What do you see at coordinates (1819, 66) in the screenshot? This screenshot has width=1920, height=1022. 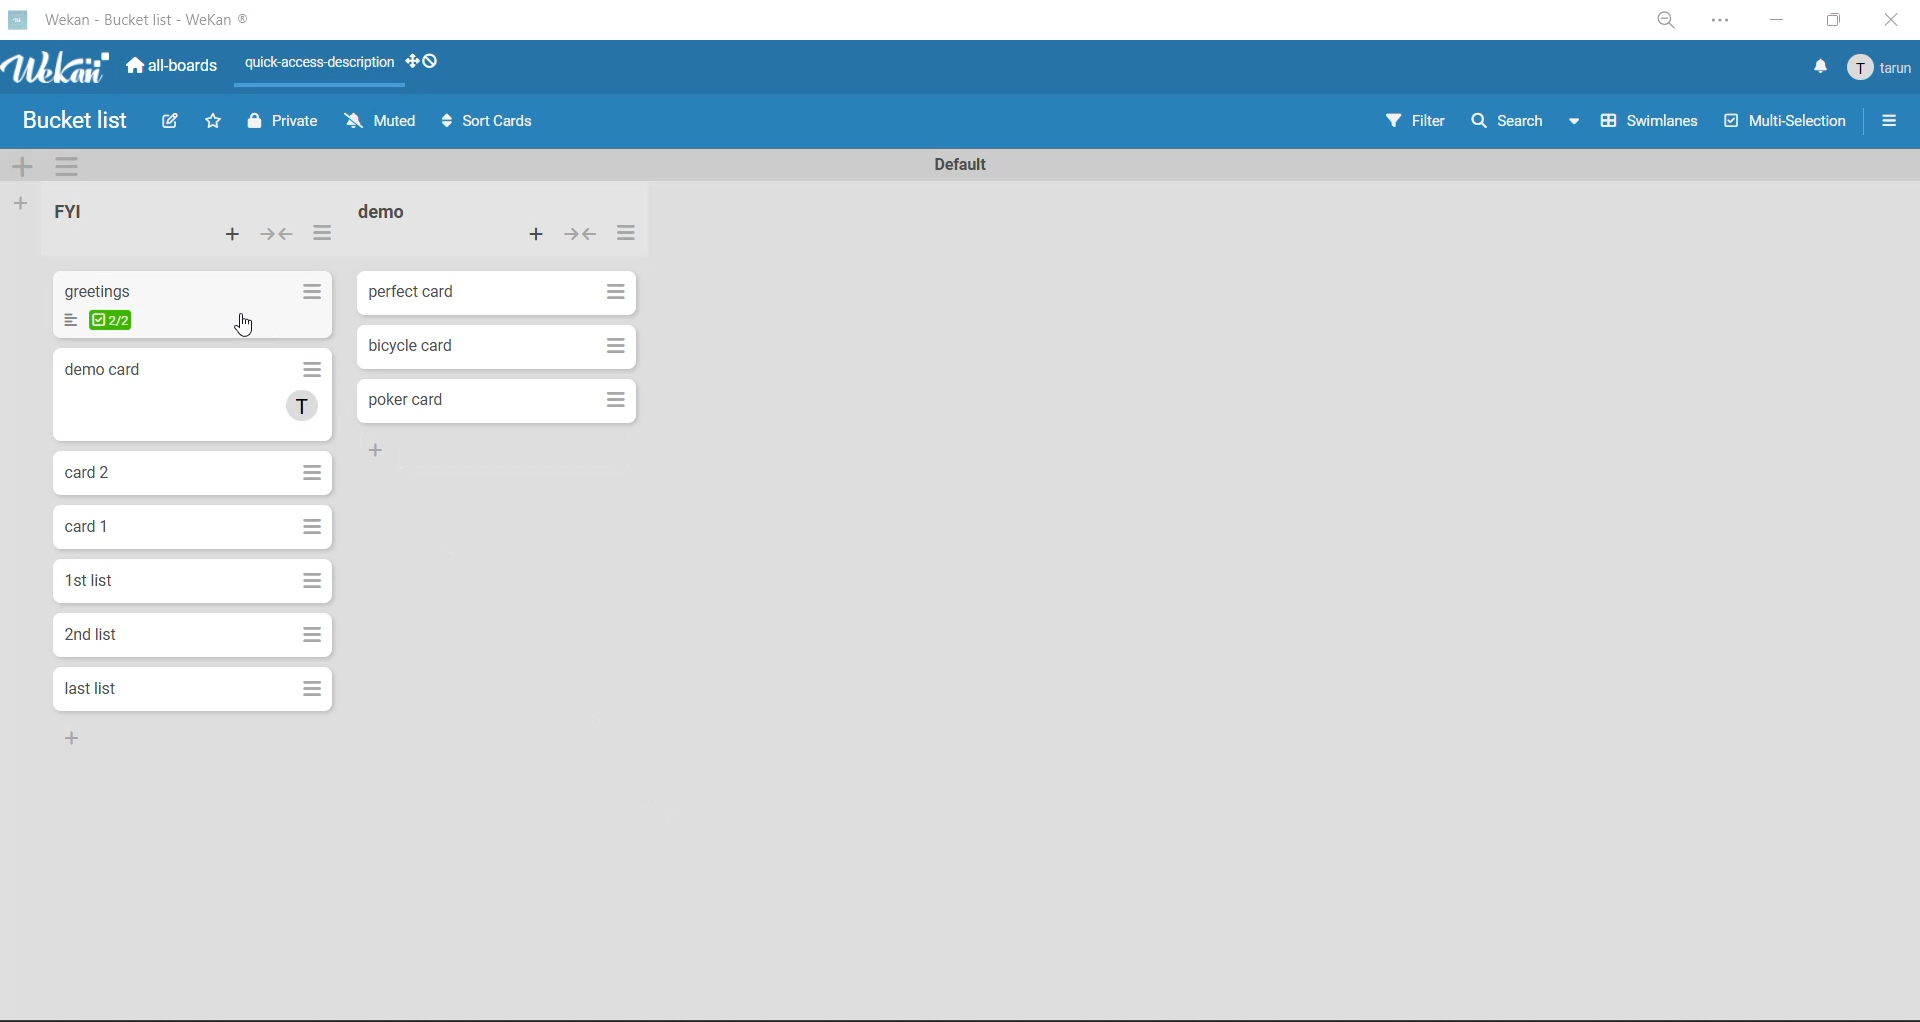 I see `notifications` at bounding box center [1819, 66].